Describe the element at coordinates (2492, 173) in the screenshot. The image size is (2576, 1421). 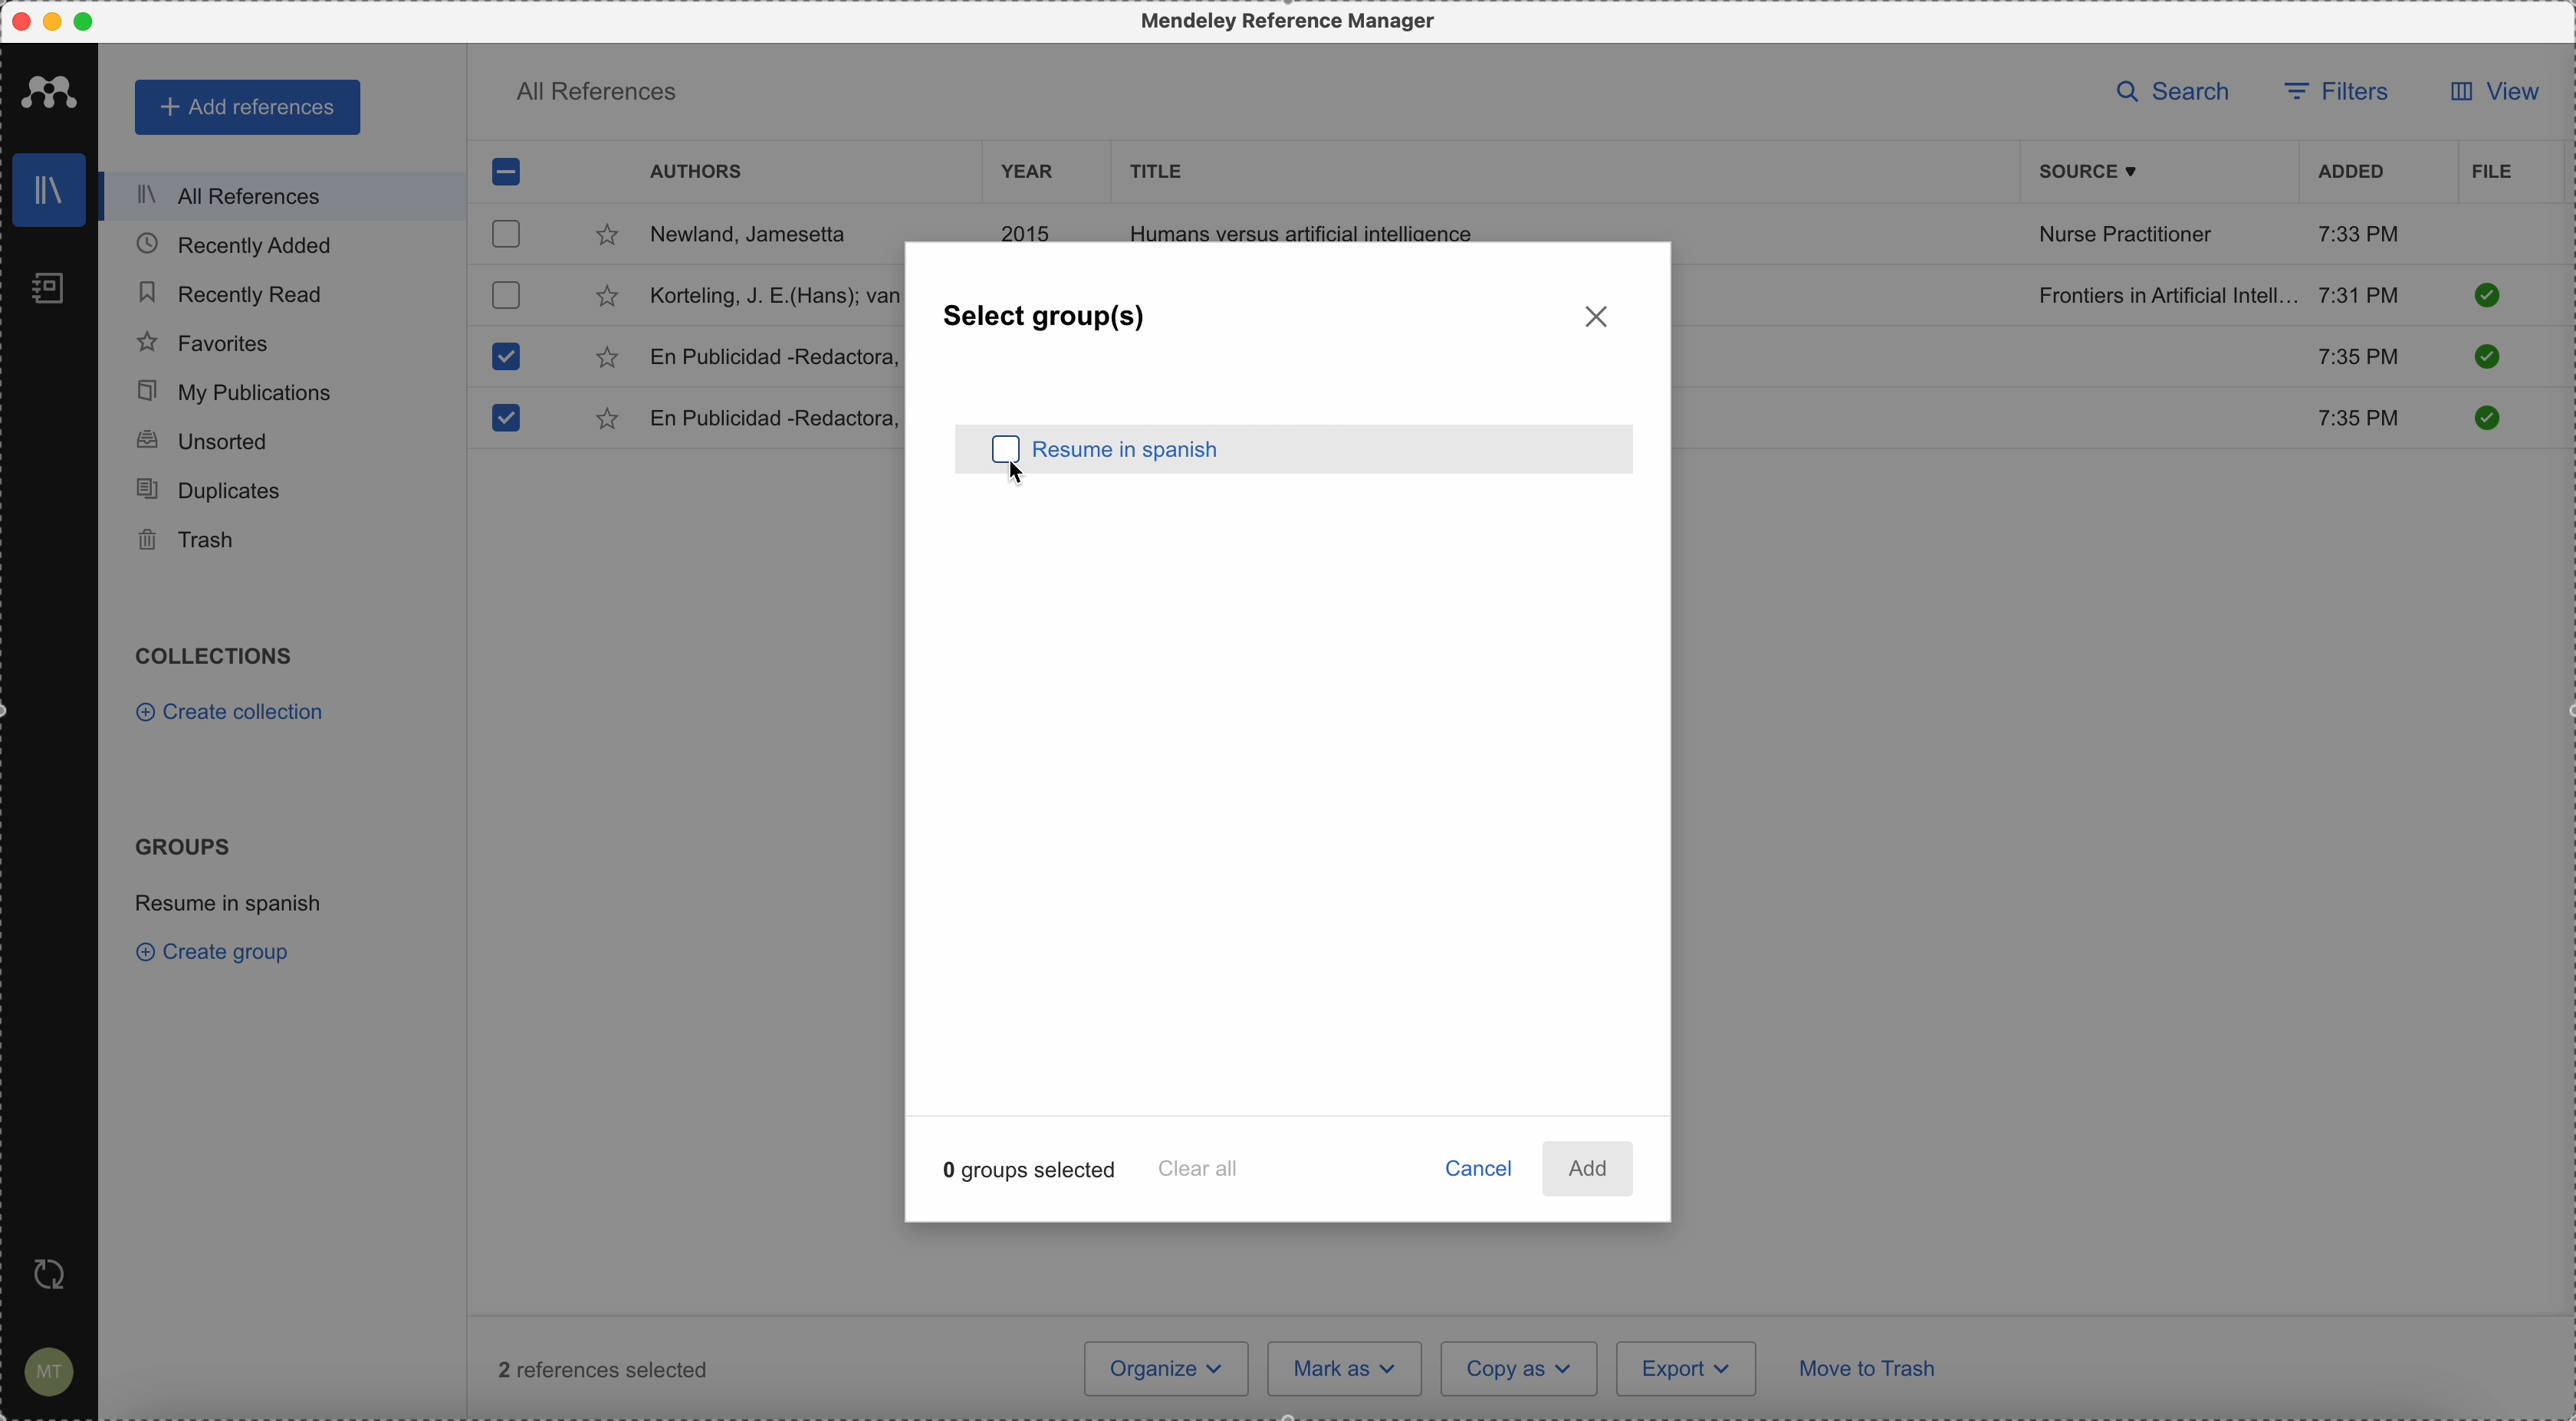
I see `file` at that location.